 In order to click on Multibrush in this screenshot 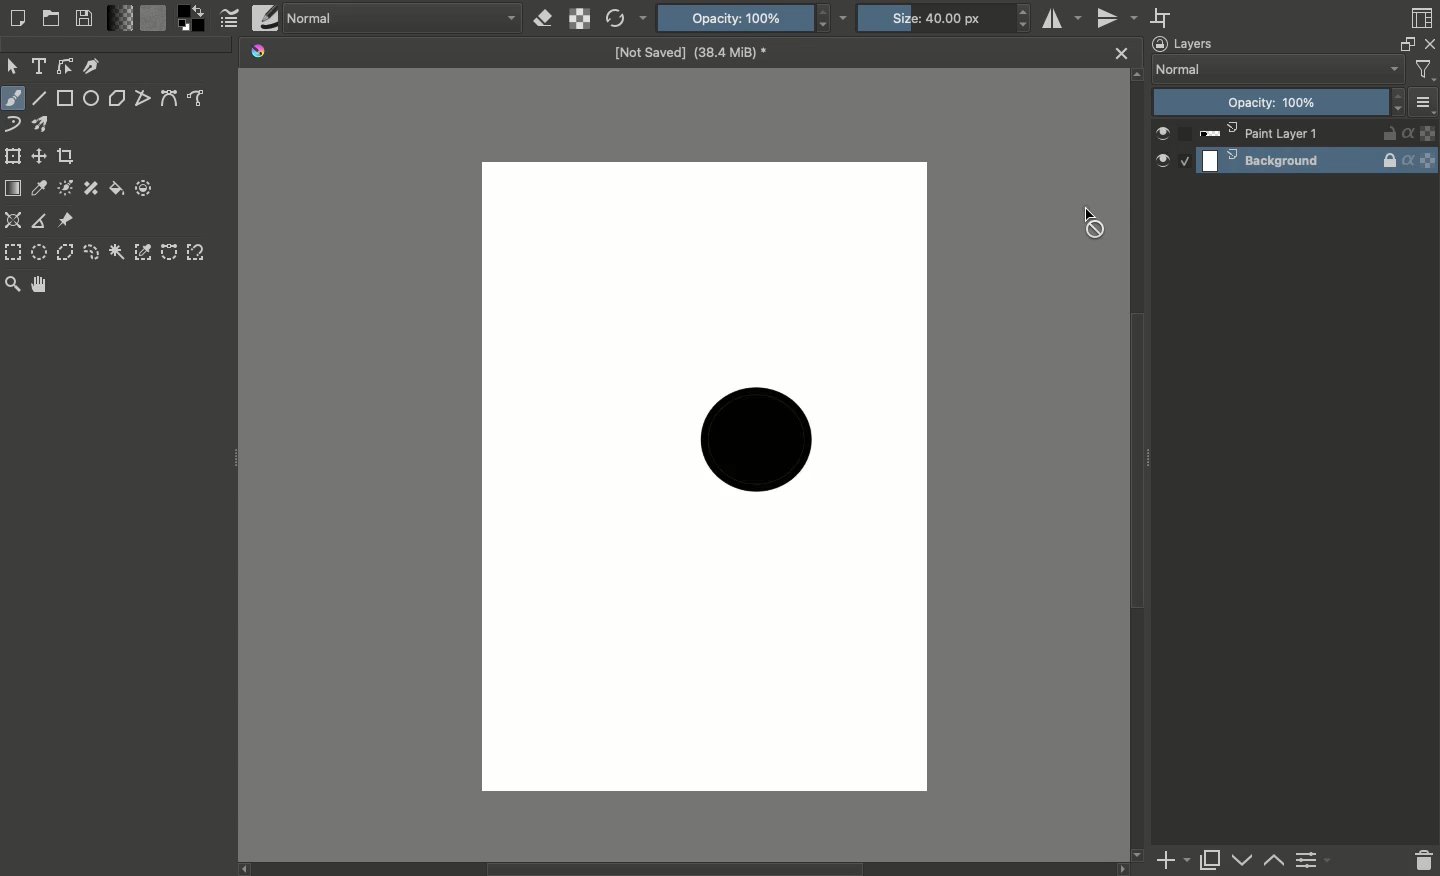, I will do `click(47, 125)`.